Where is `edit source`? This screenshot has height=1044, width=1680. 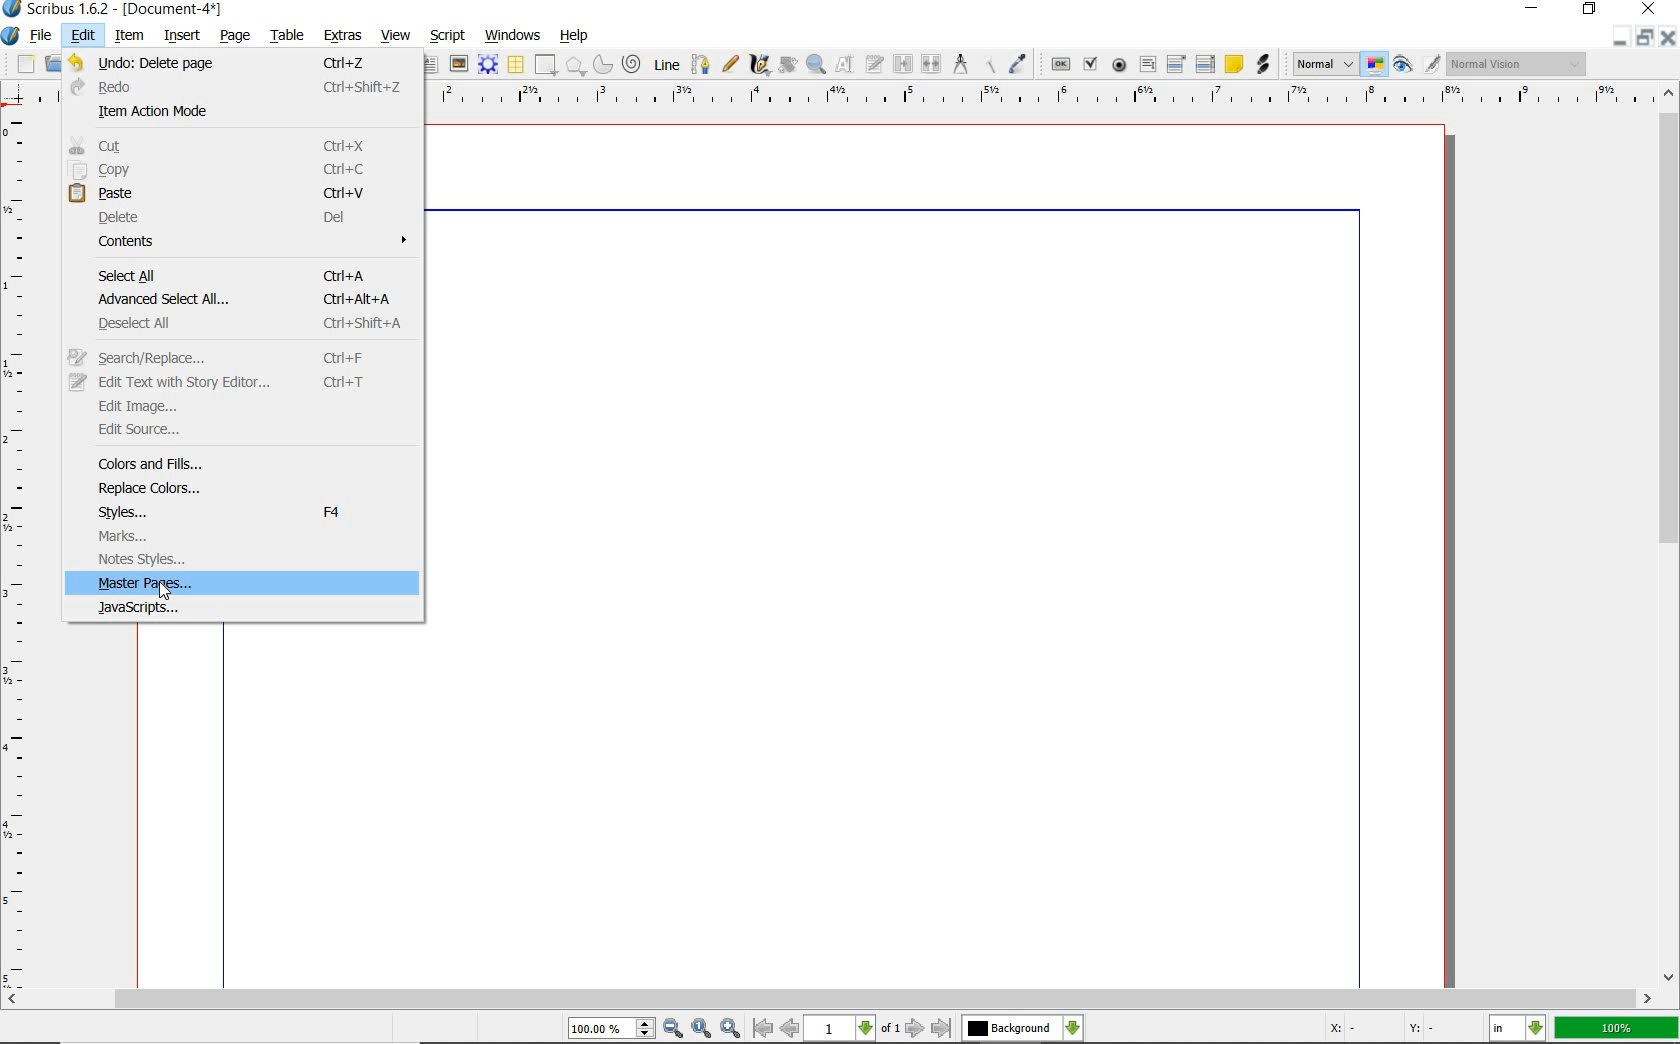
edit source is located at coordinates (243, 432).